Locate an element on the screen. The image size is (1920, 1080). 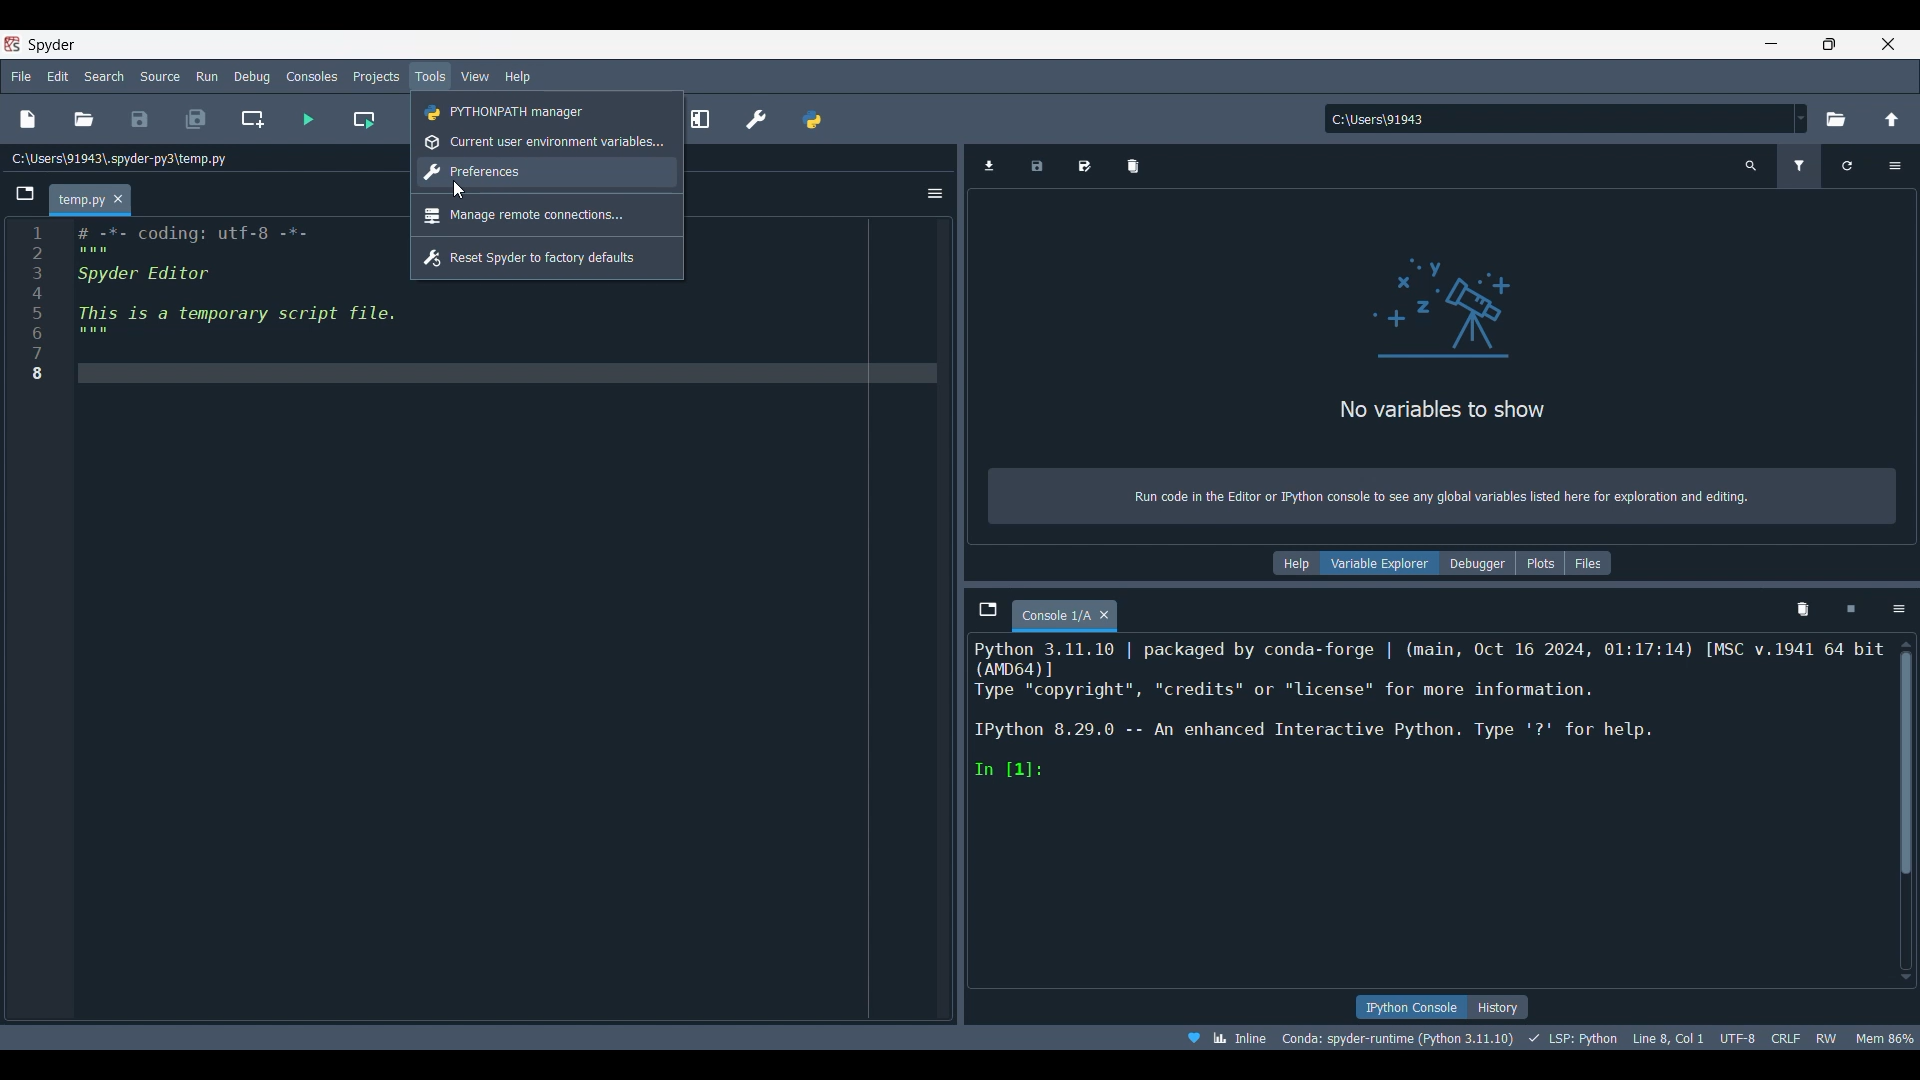
PYTHONPATH manager is located at coordinates (811, 119).